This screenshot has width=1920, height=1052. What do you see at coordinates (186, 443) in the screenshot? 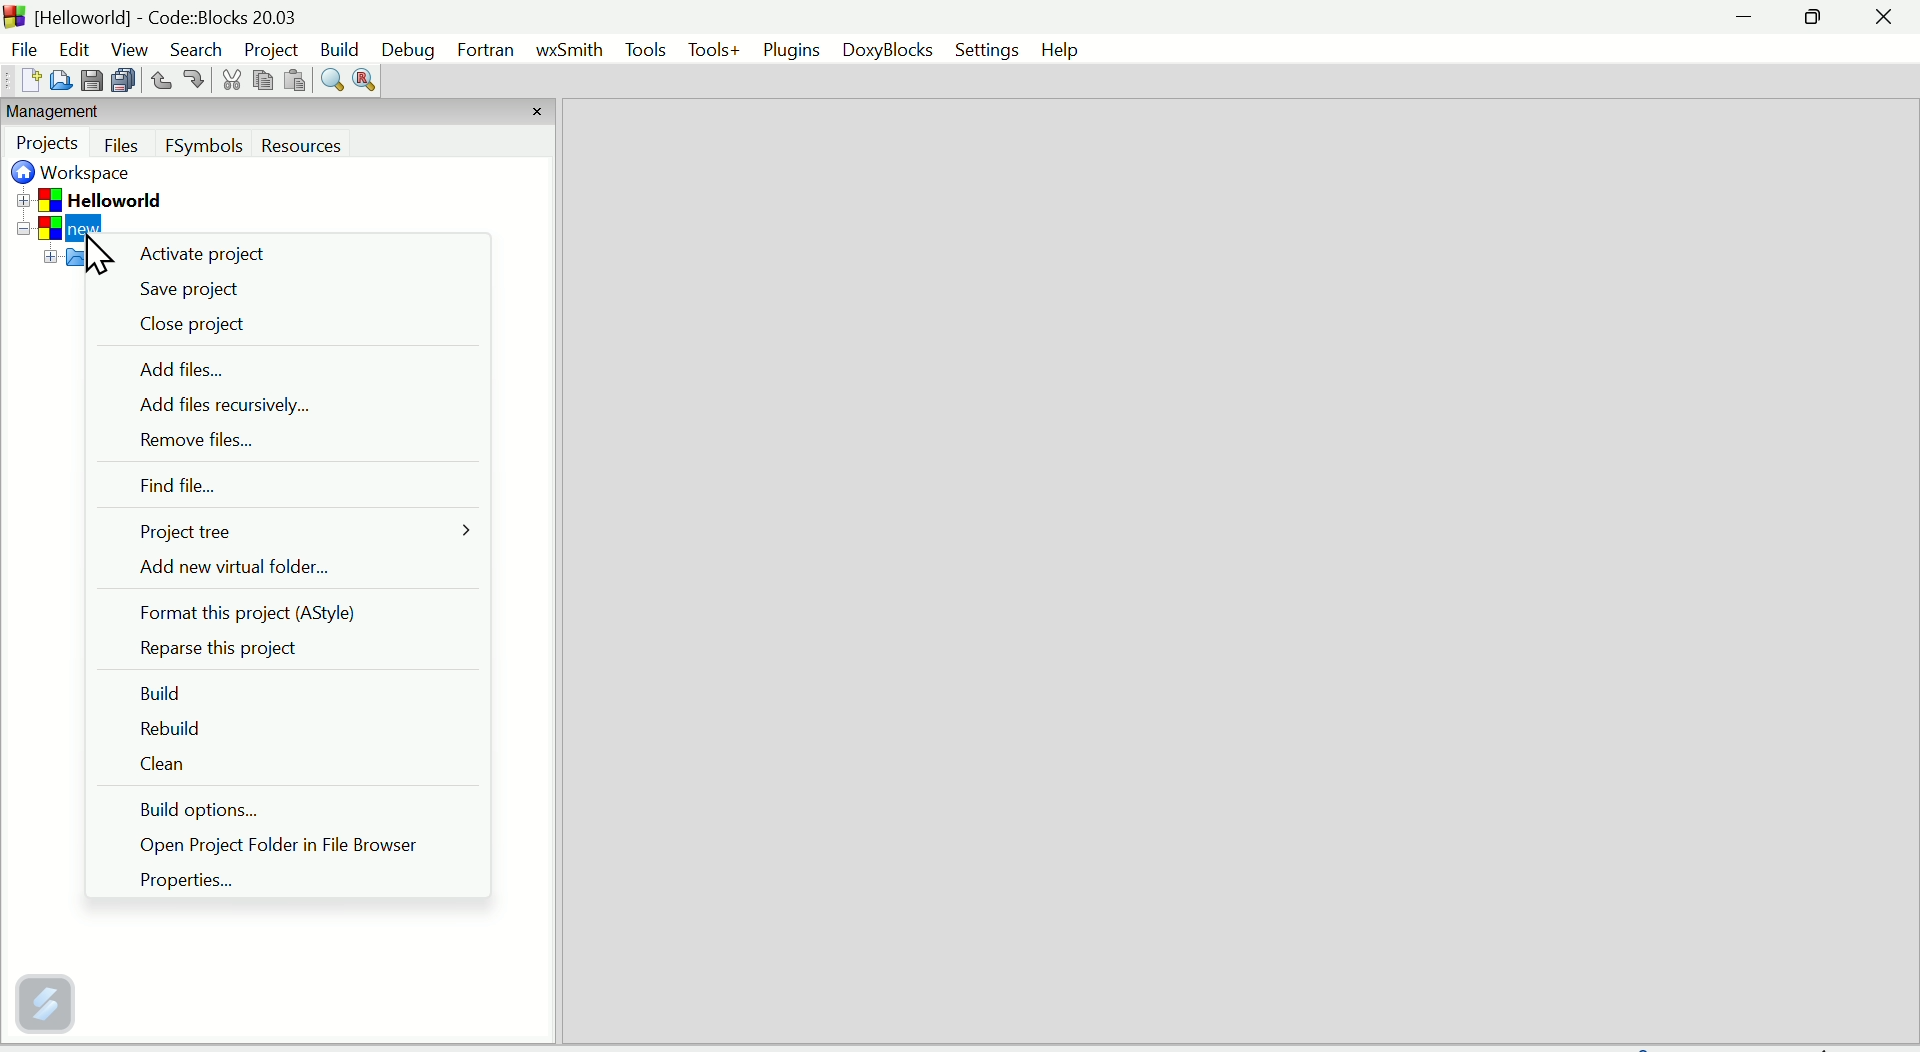
I see `Remove files` at bounding box center [186, 443].